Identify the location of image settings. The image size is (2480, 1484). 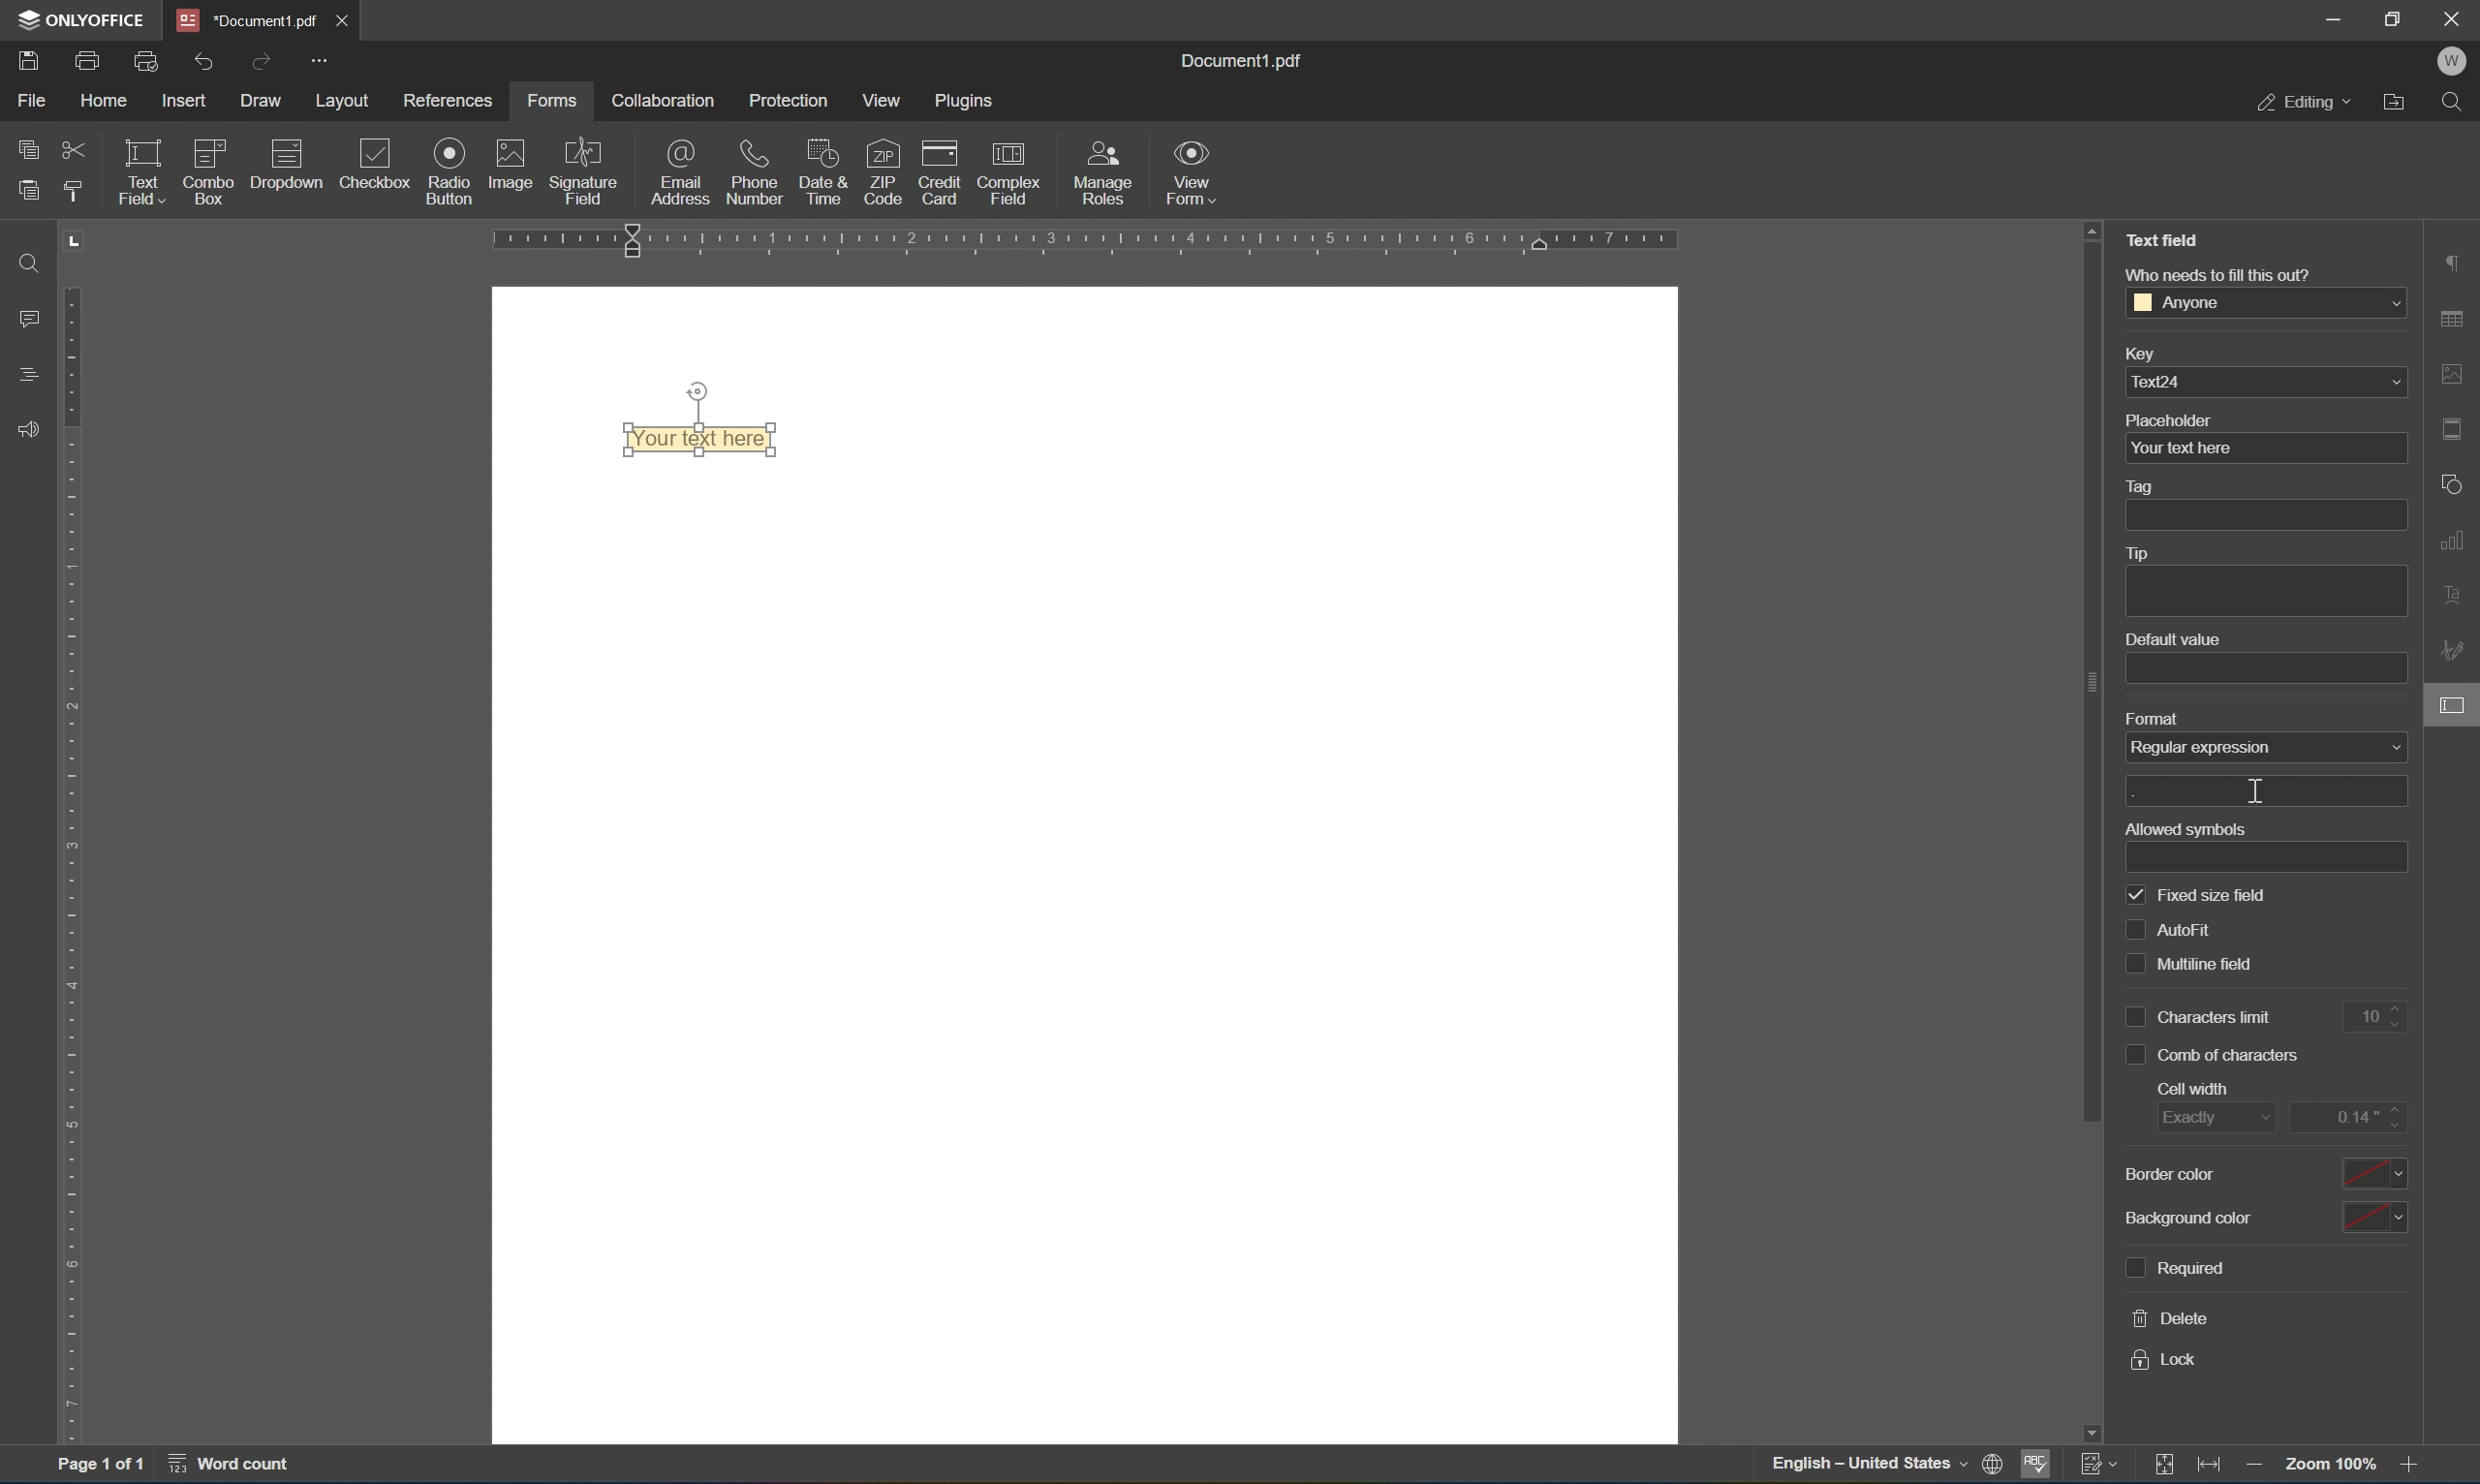
(2454, 375).